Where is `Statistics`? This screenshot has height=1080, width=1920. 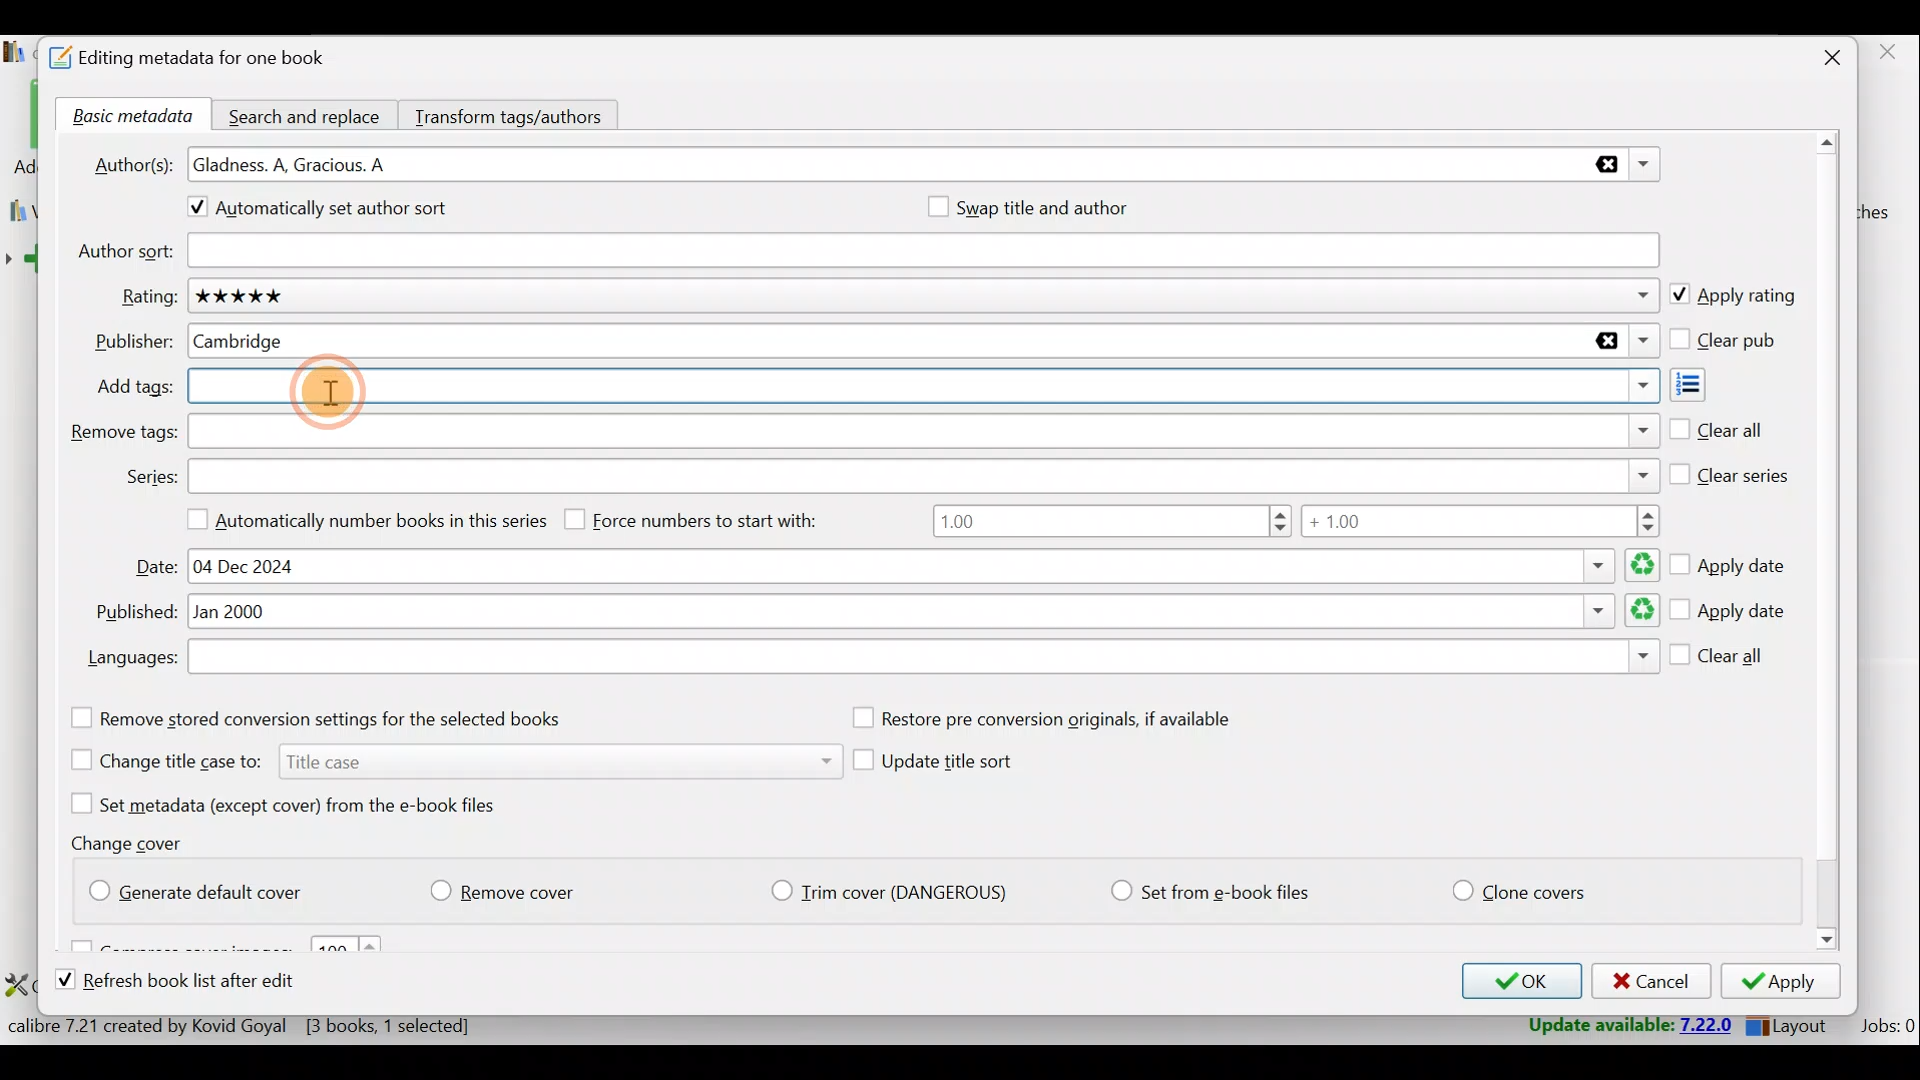 Statistics is located at coordinates (277, 1025).